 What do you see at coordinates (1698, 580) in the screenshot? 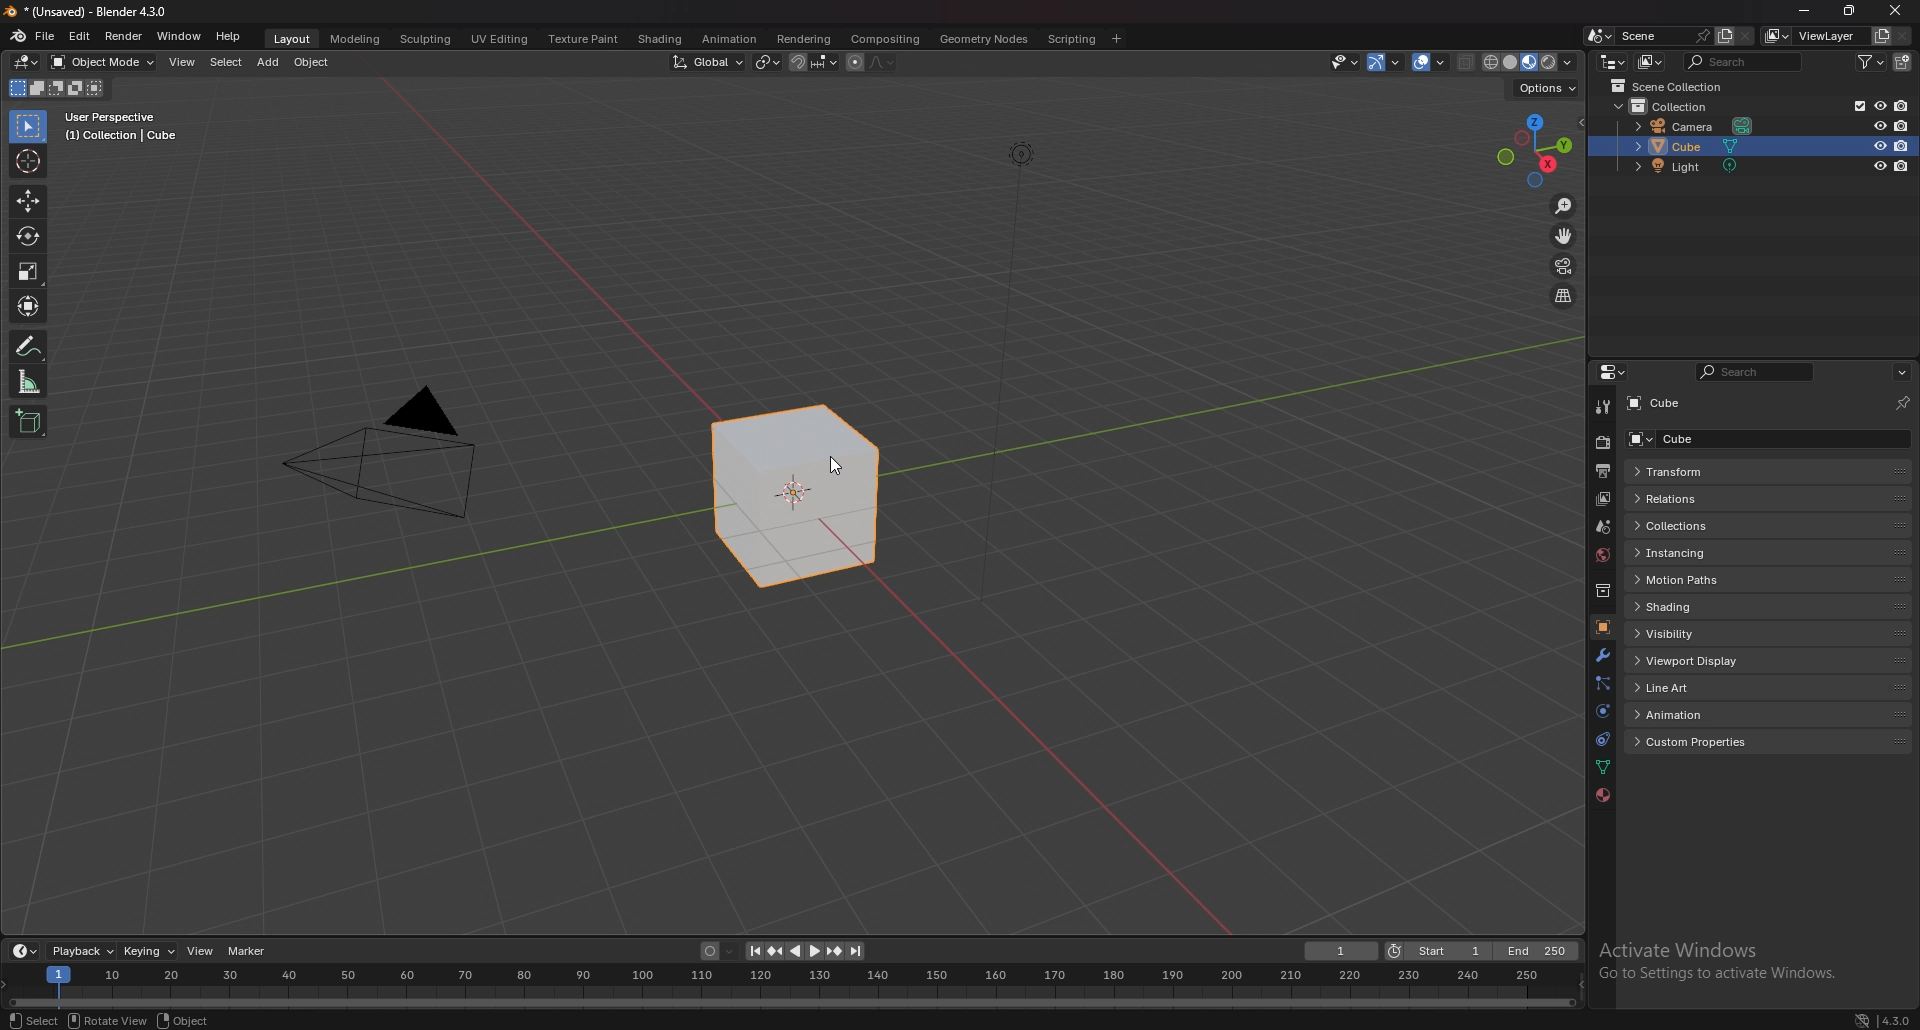
I see `motion paths` at bounding box center [1698, 580].